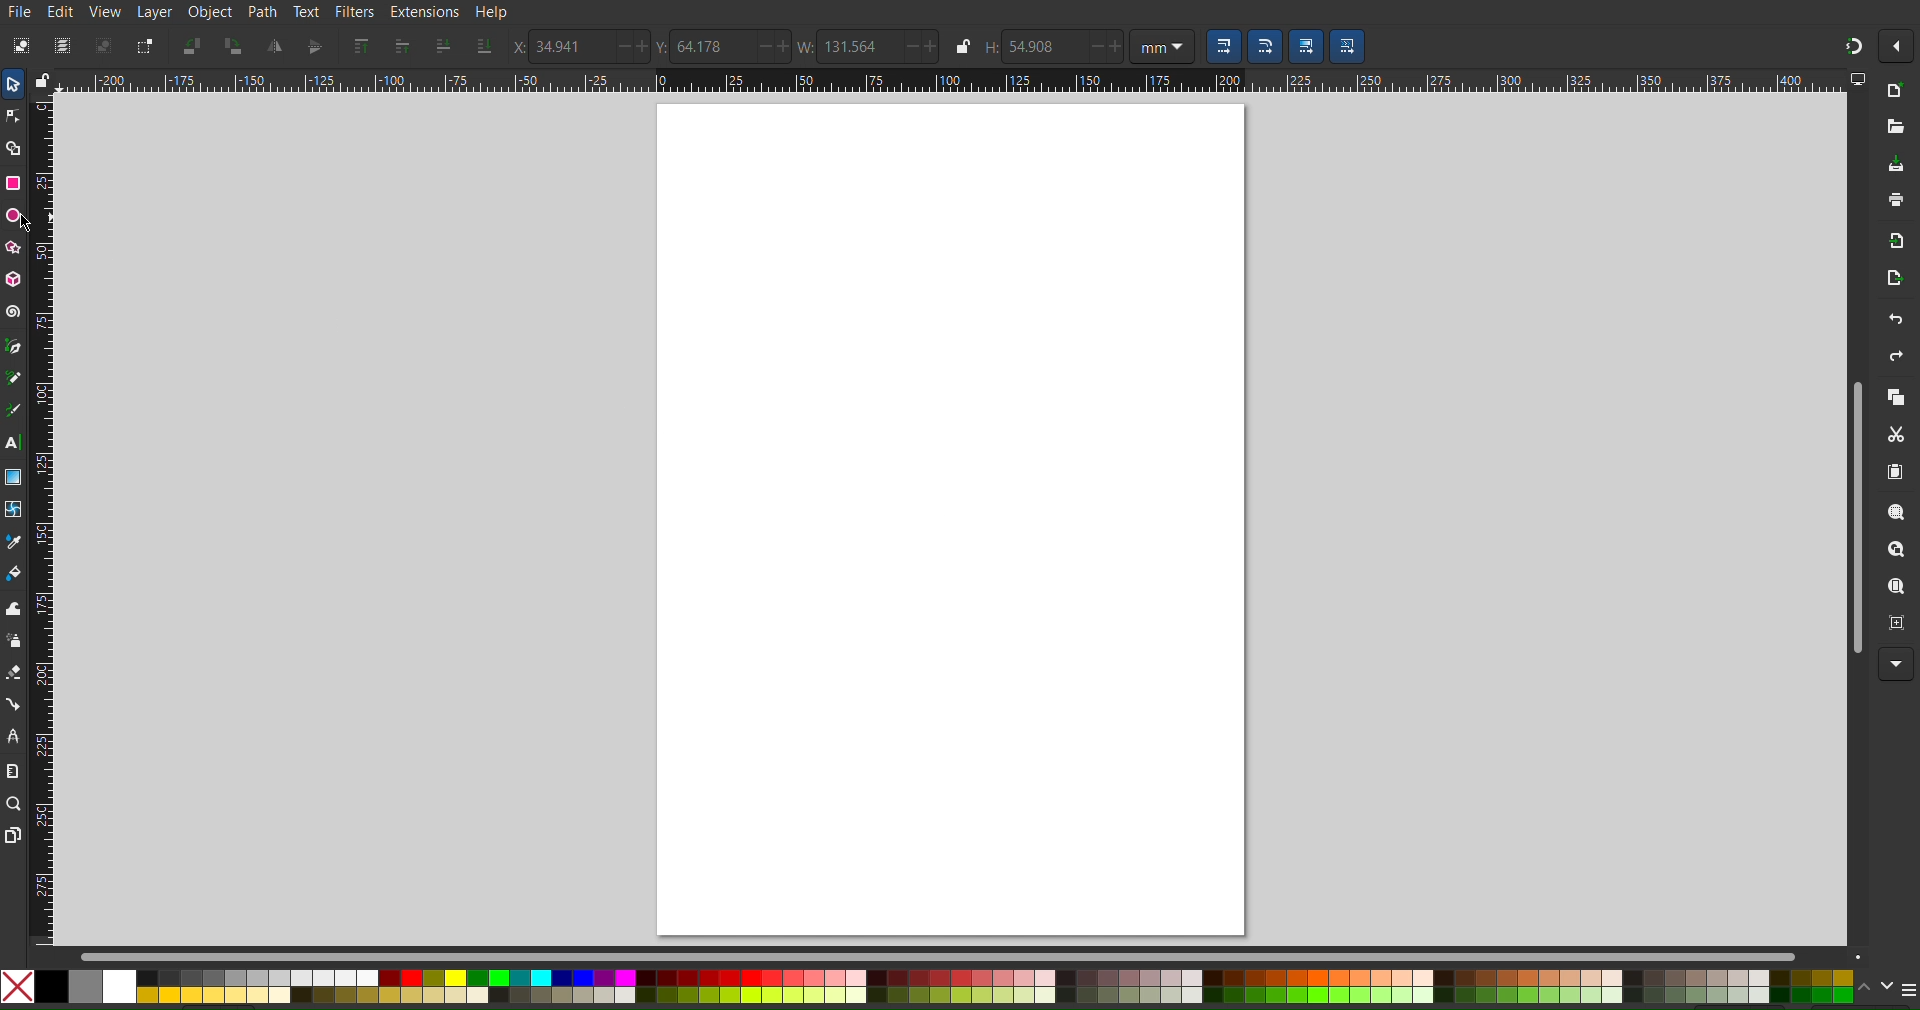  Describe the element at coordinates (19, 13) in the screenshot. I see `File` at that location.